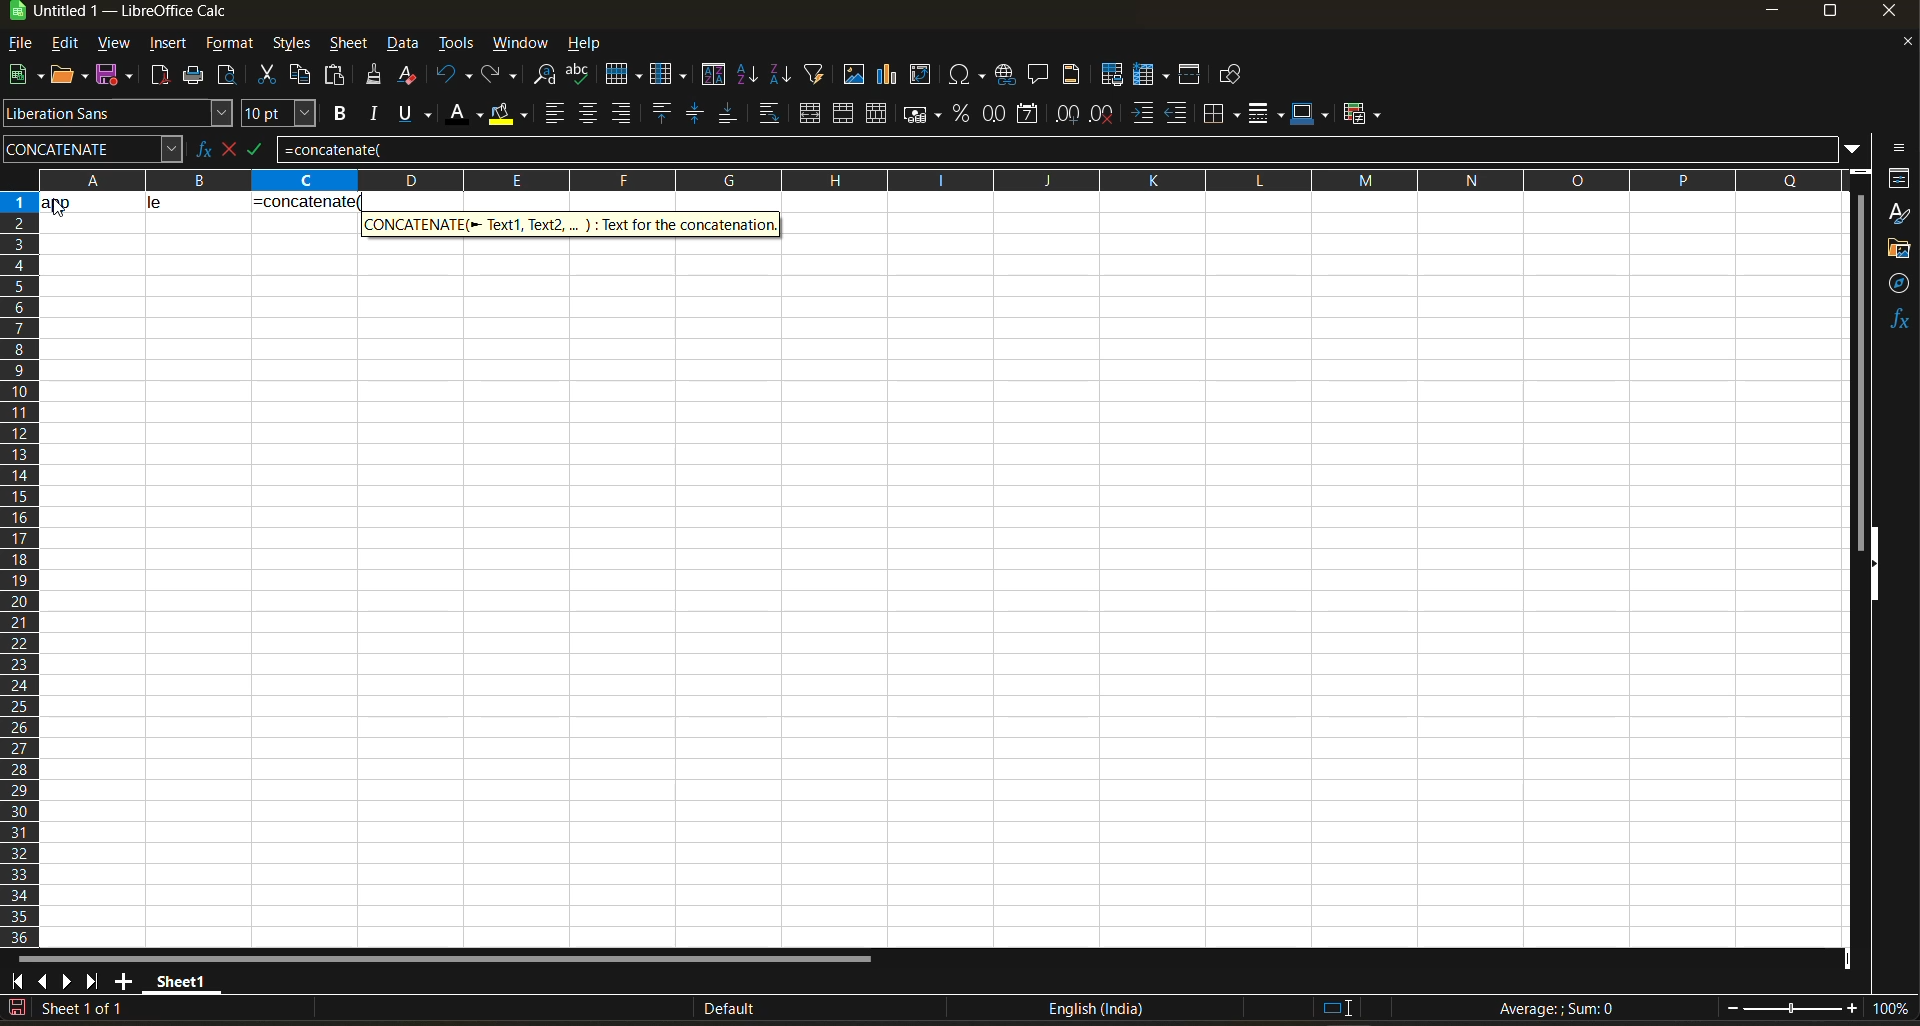  Describe the element at coordinates (337, 77) in the screenshot. I see `paste` at that location.